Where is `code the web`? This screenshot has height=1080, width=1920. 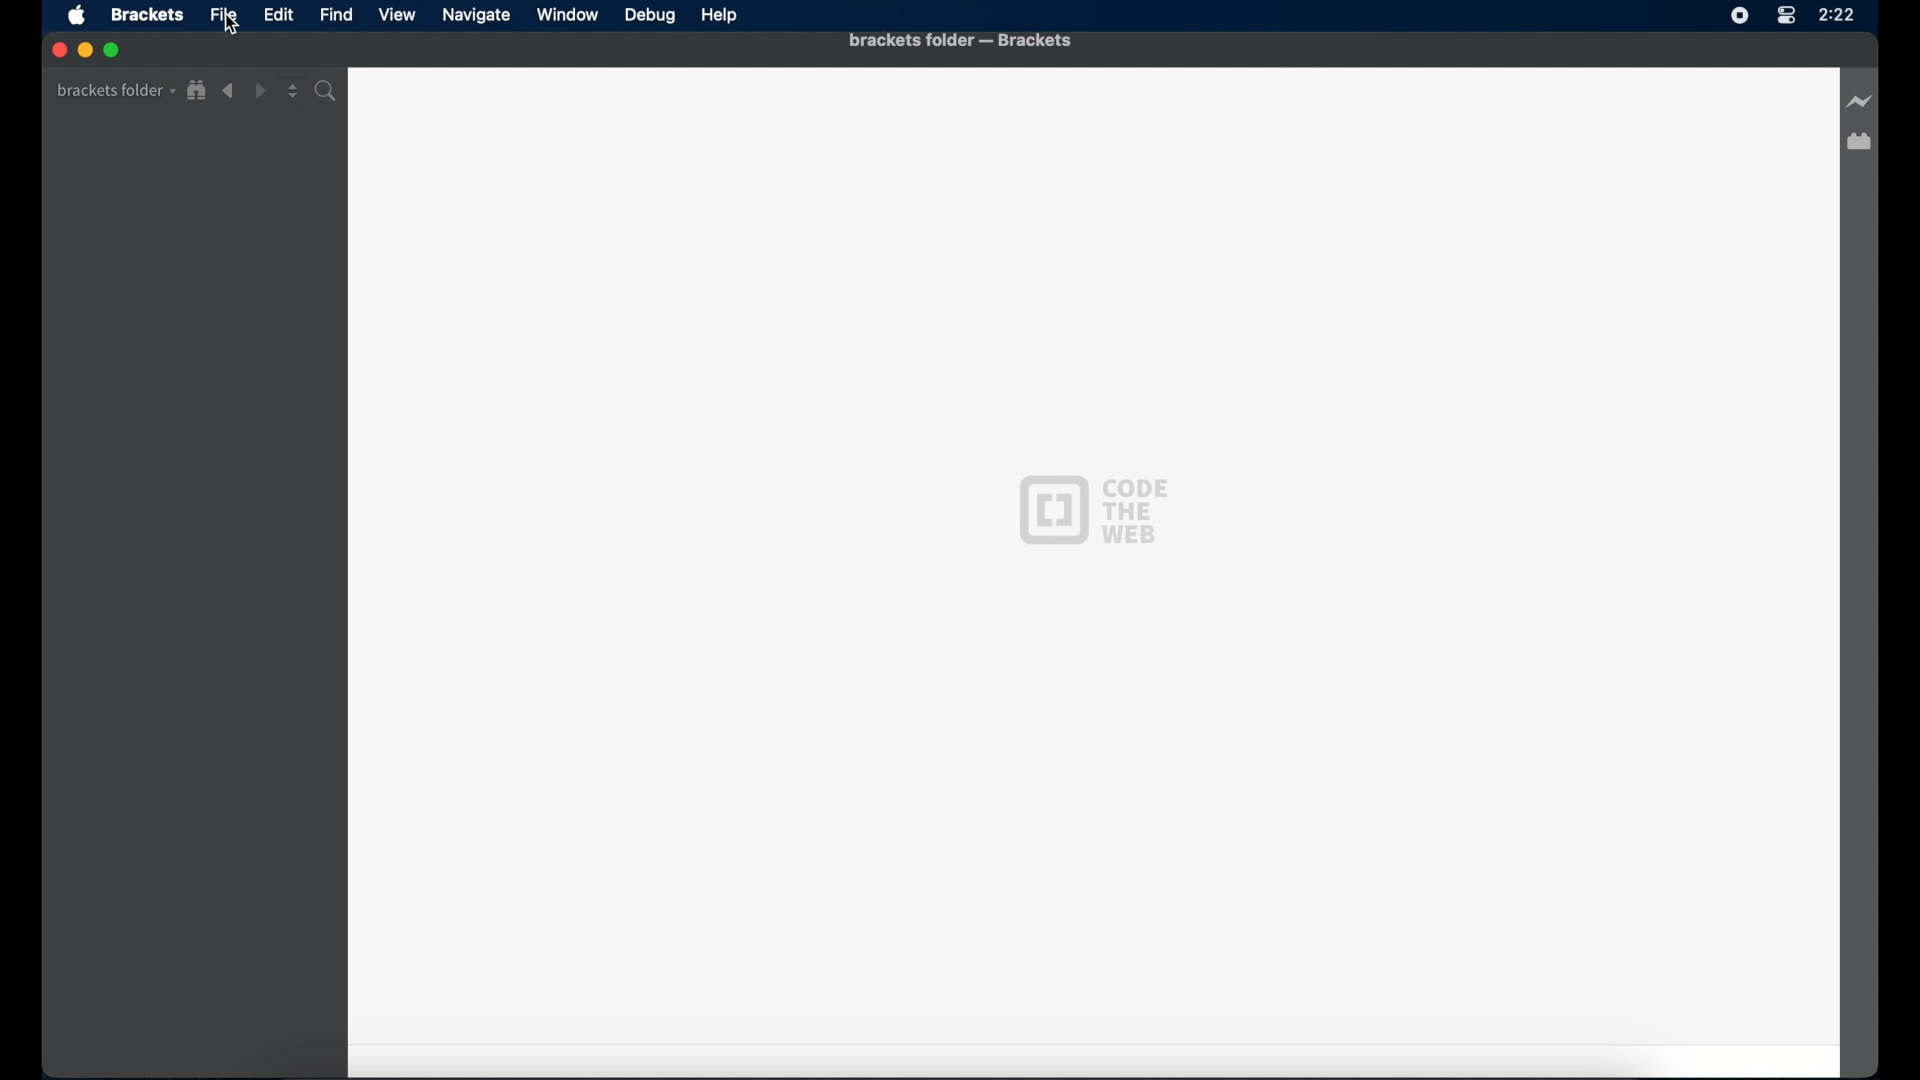
code the web is located at coordinates (1092, 510).